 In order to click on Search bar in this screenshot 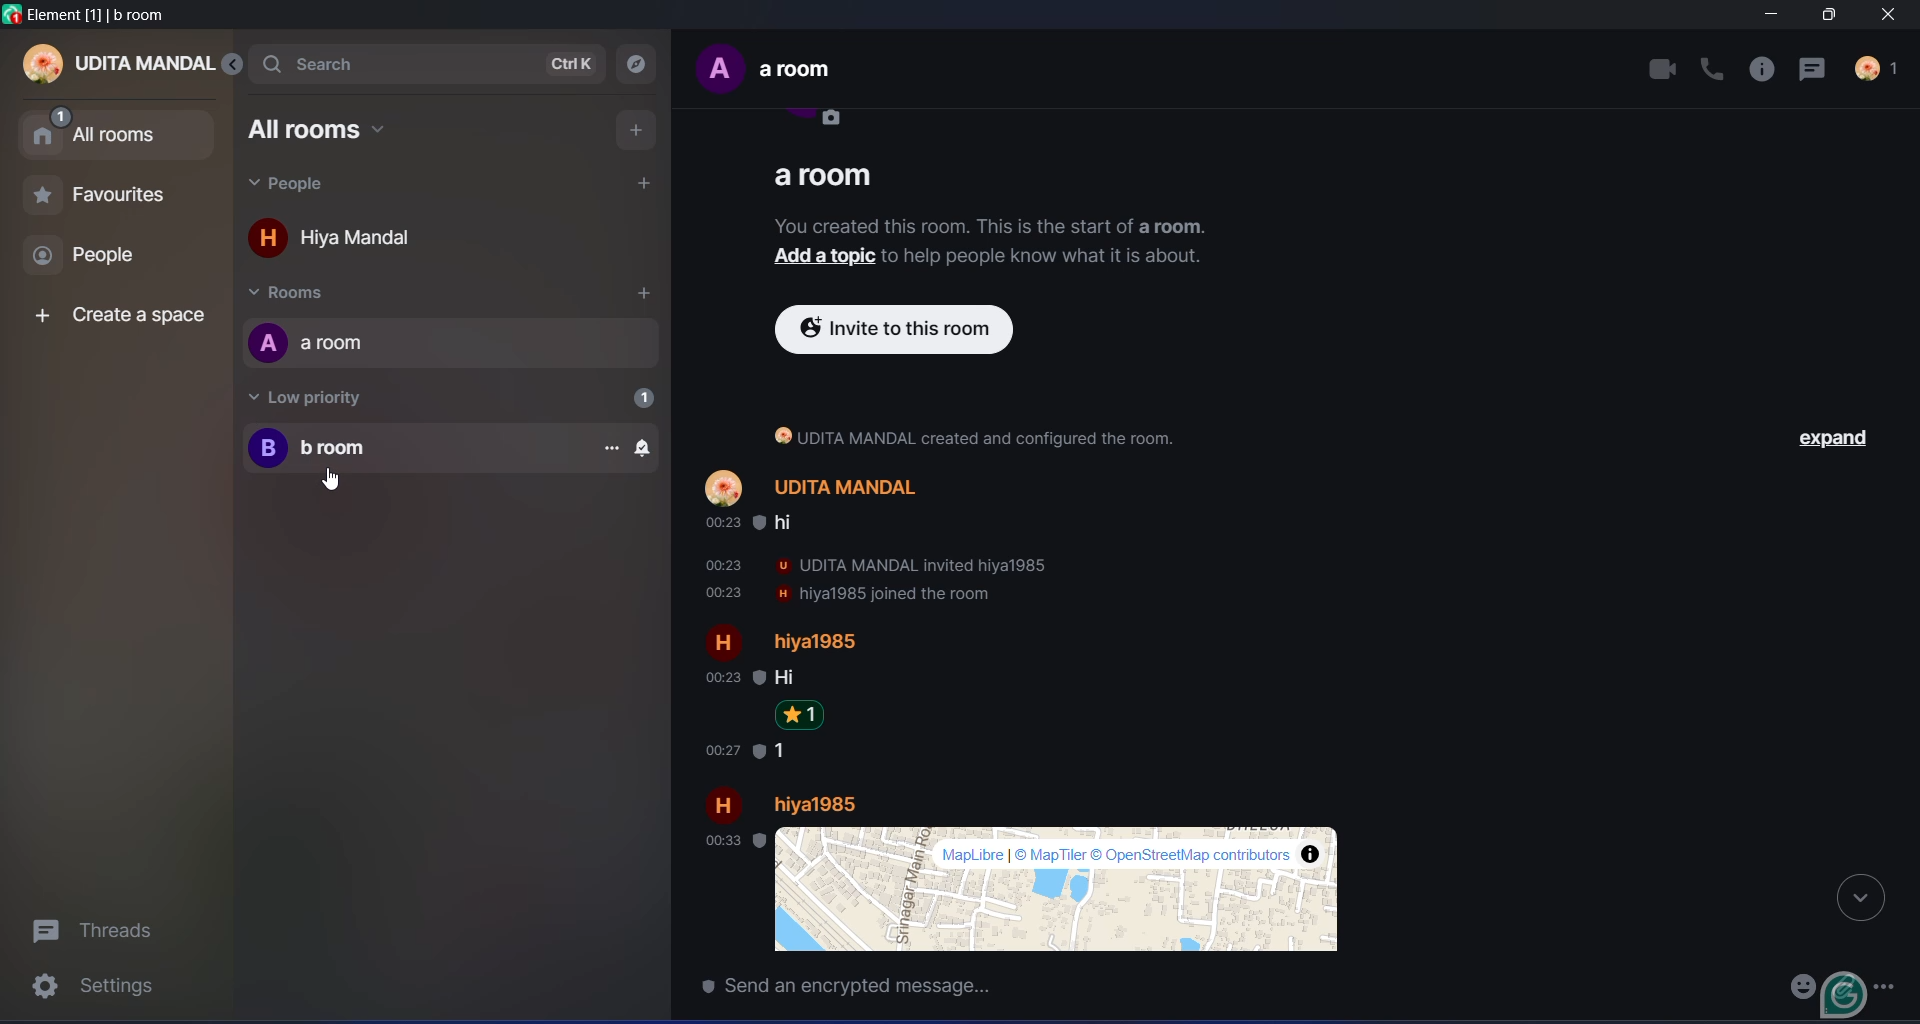, I will do `click(338, 62)`.